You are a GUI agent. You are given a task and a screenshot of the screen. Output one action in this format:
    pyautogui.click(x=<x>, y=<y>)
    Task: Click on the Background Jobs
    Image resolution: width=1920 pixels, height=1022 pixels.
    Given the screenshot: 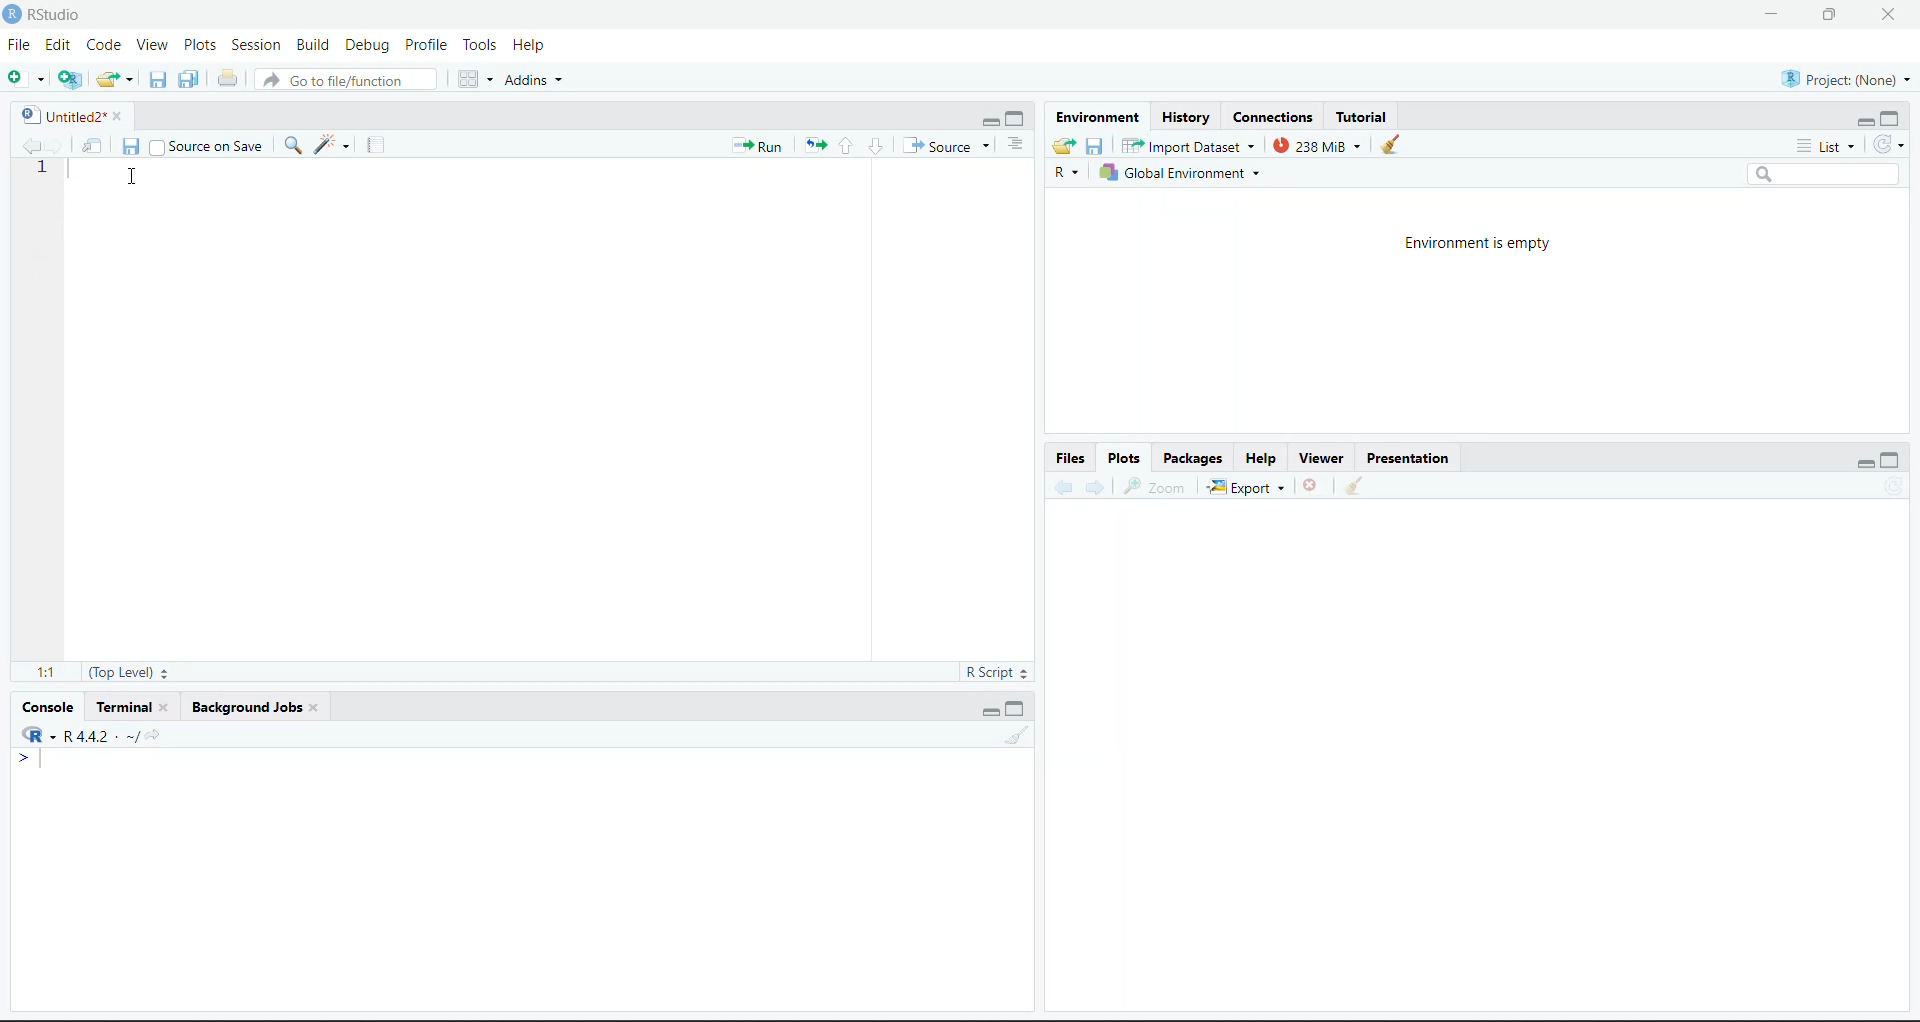 What is the action you would take?
    pyautogui.click(x=244, y=707)
    